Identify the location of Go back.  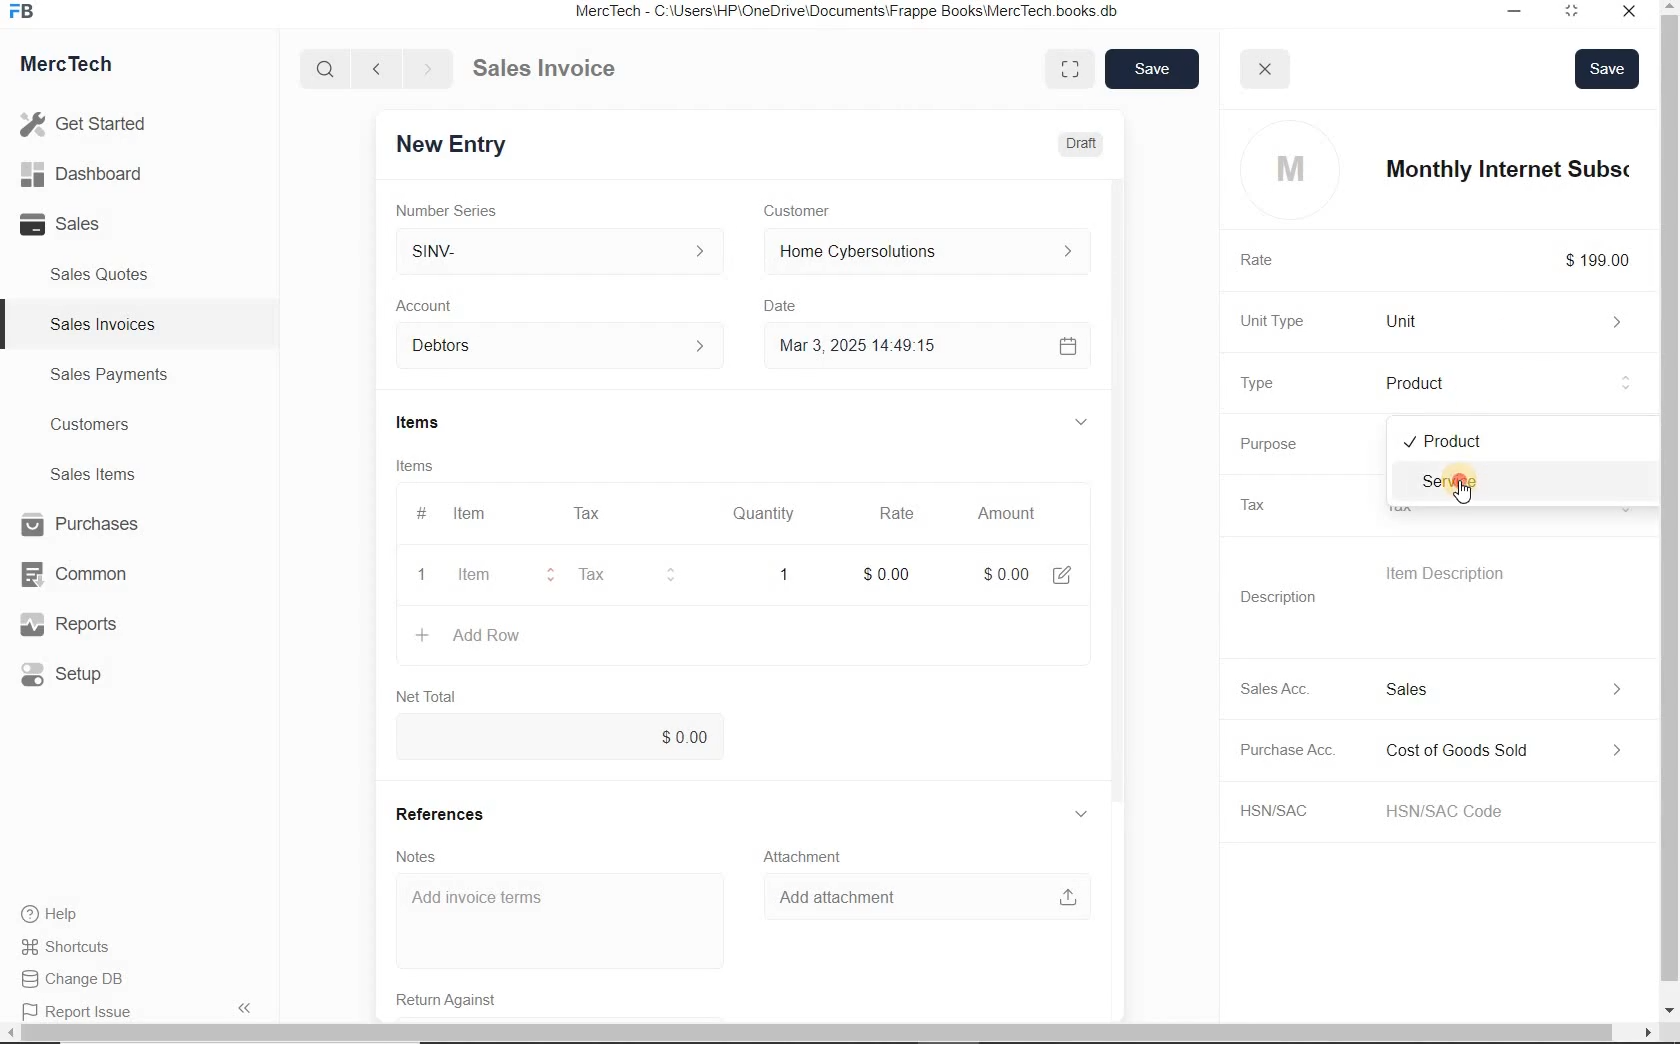
(379, 69).